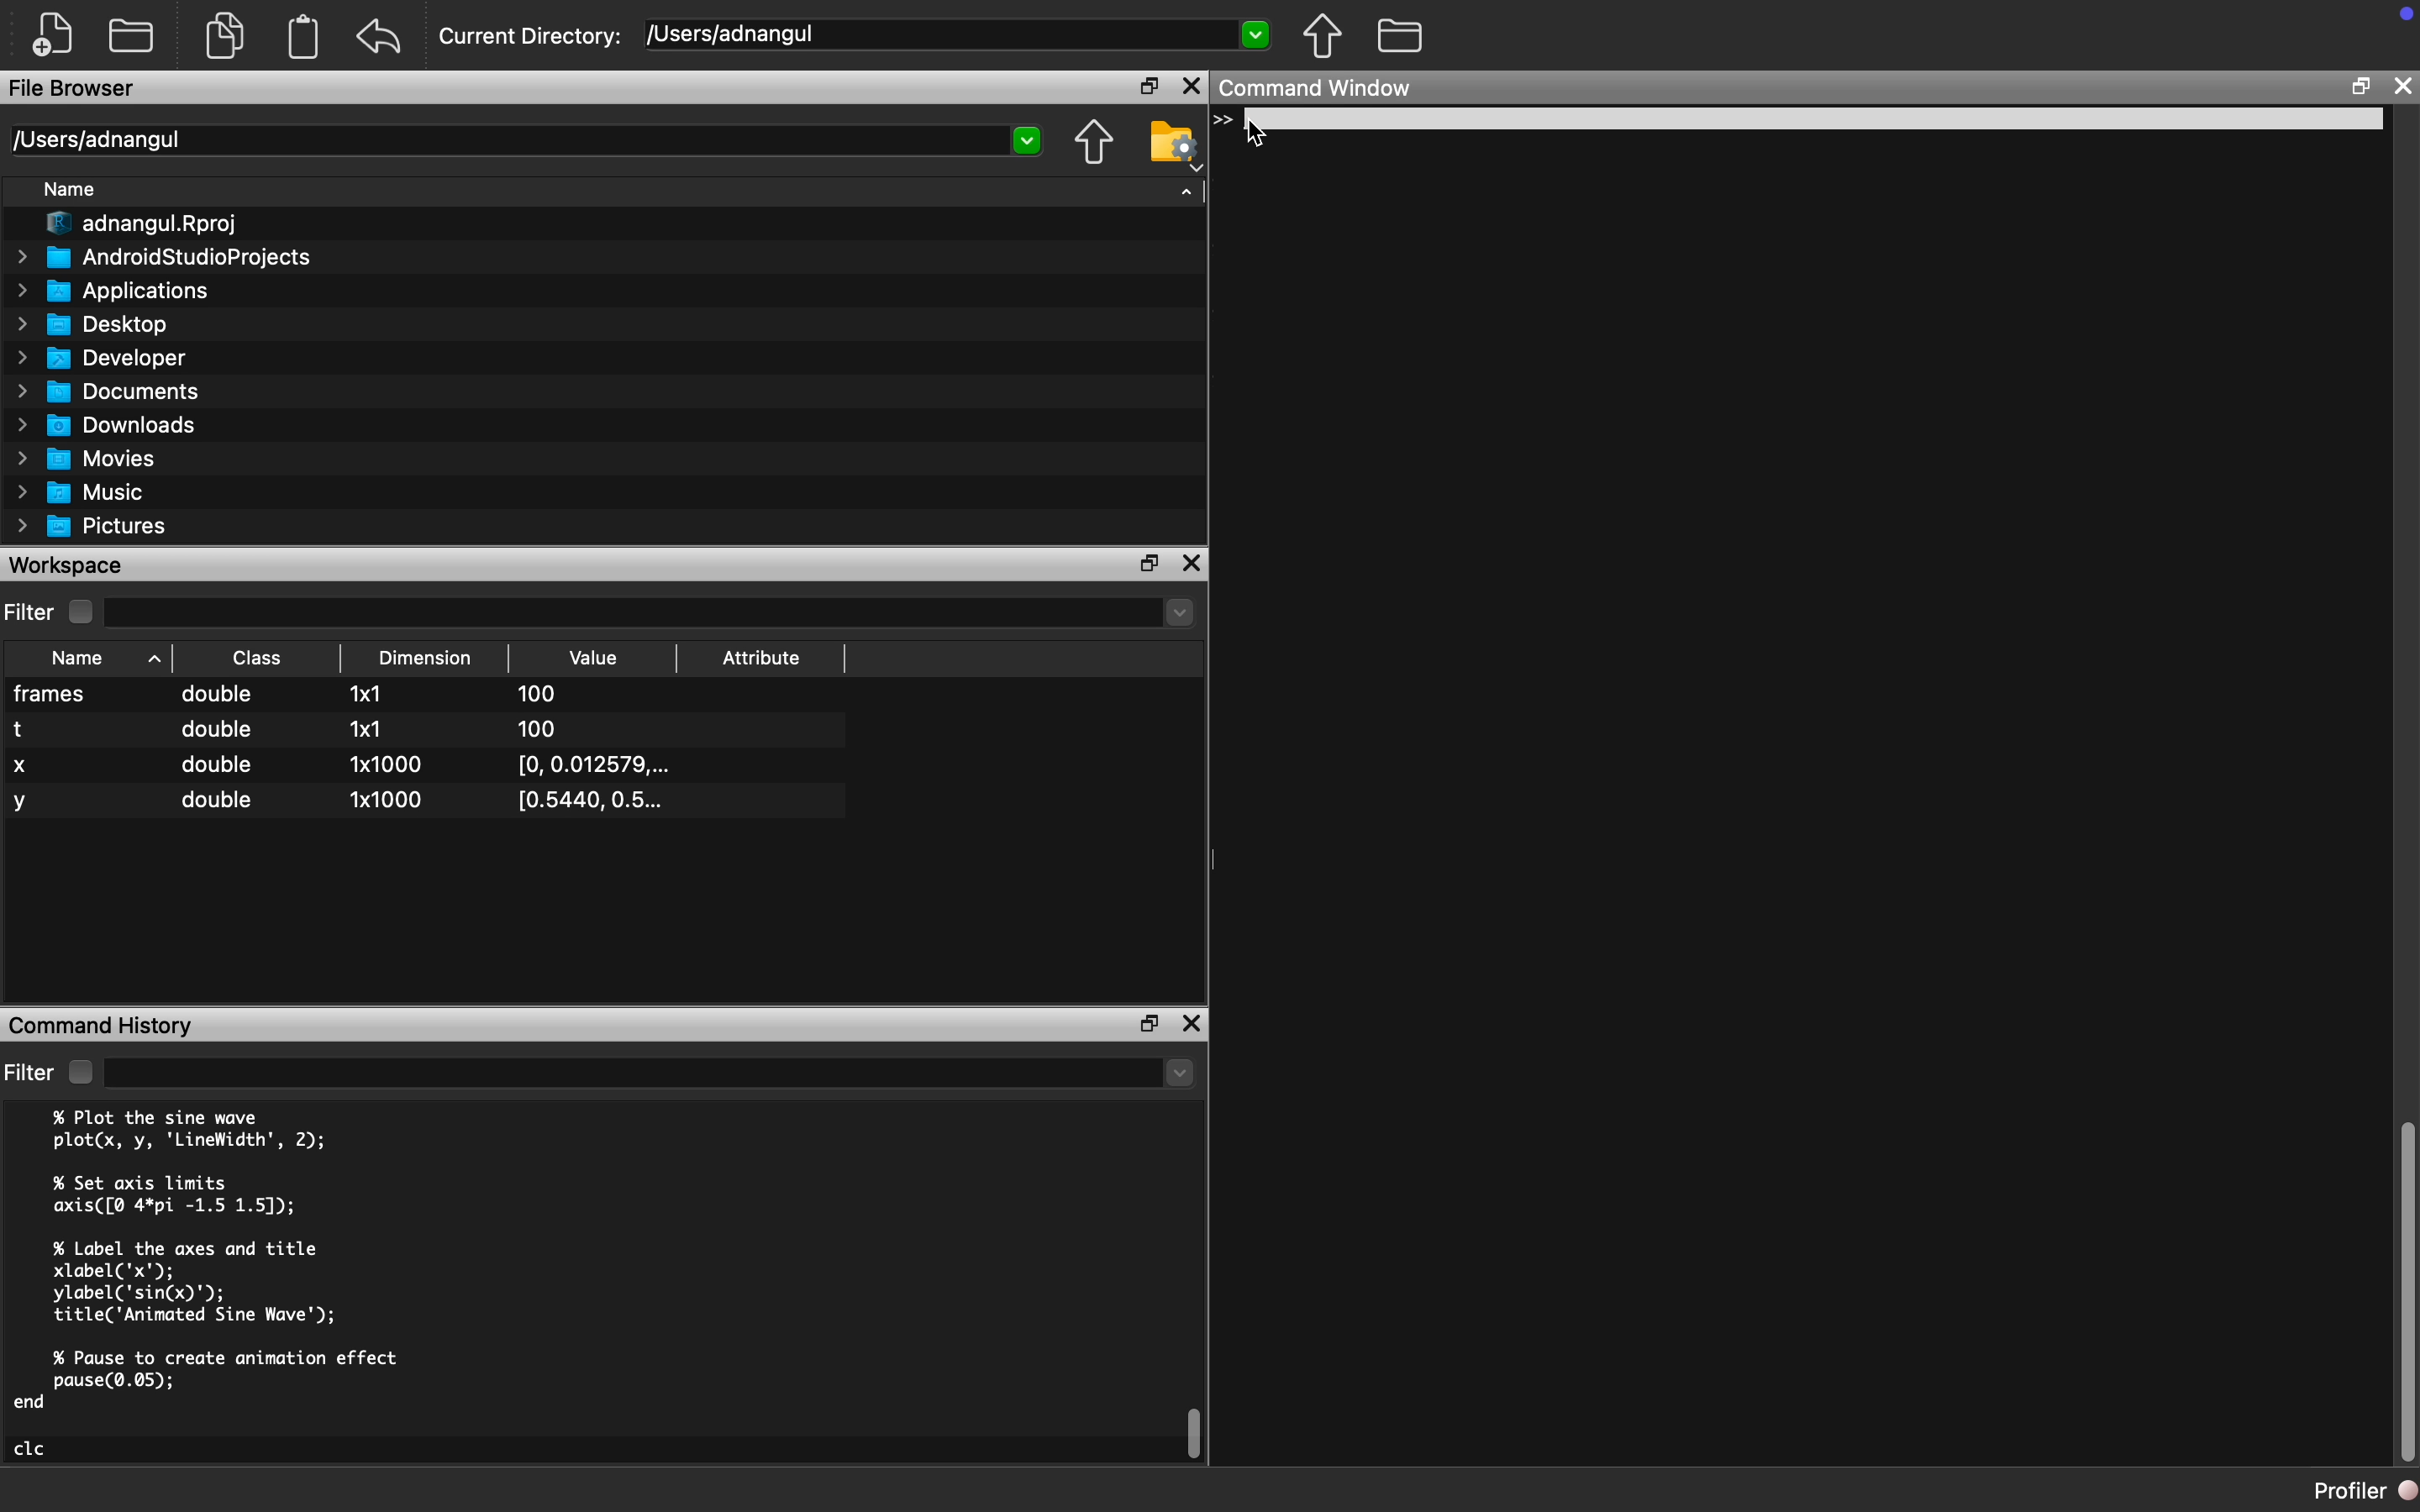 This screenshot has width=2420, height=1512. What do you see at coordinates (51, 32) in the screenshot?
I see `New File` at bounding box center [51, 32].